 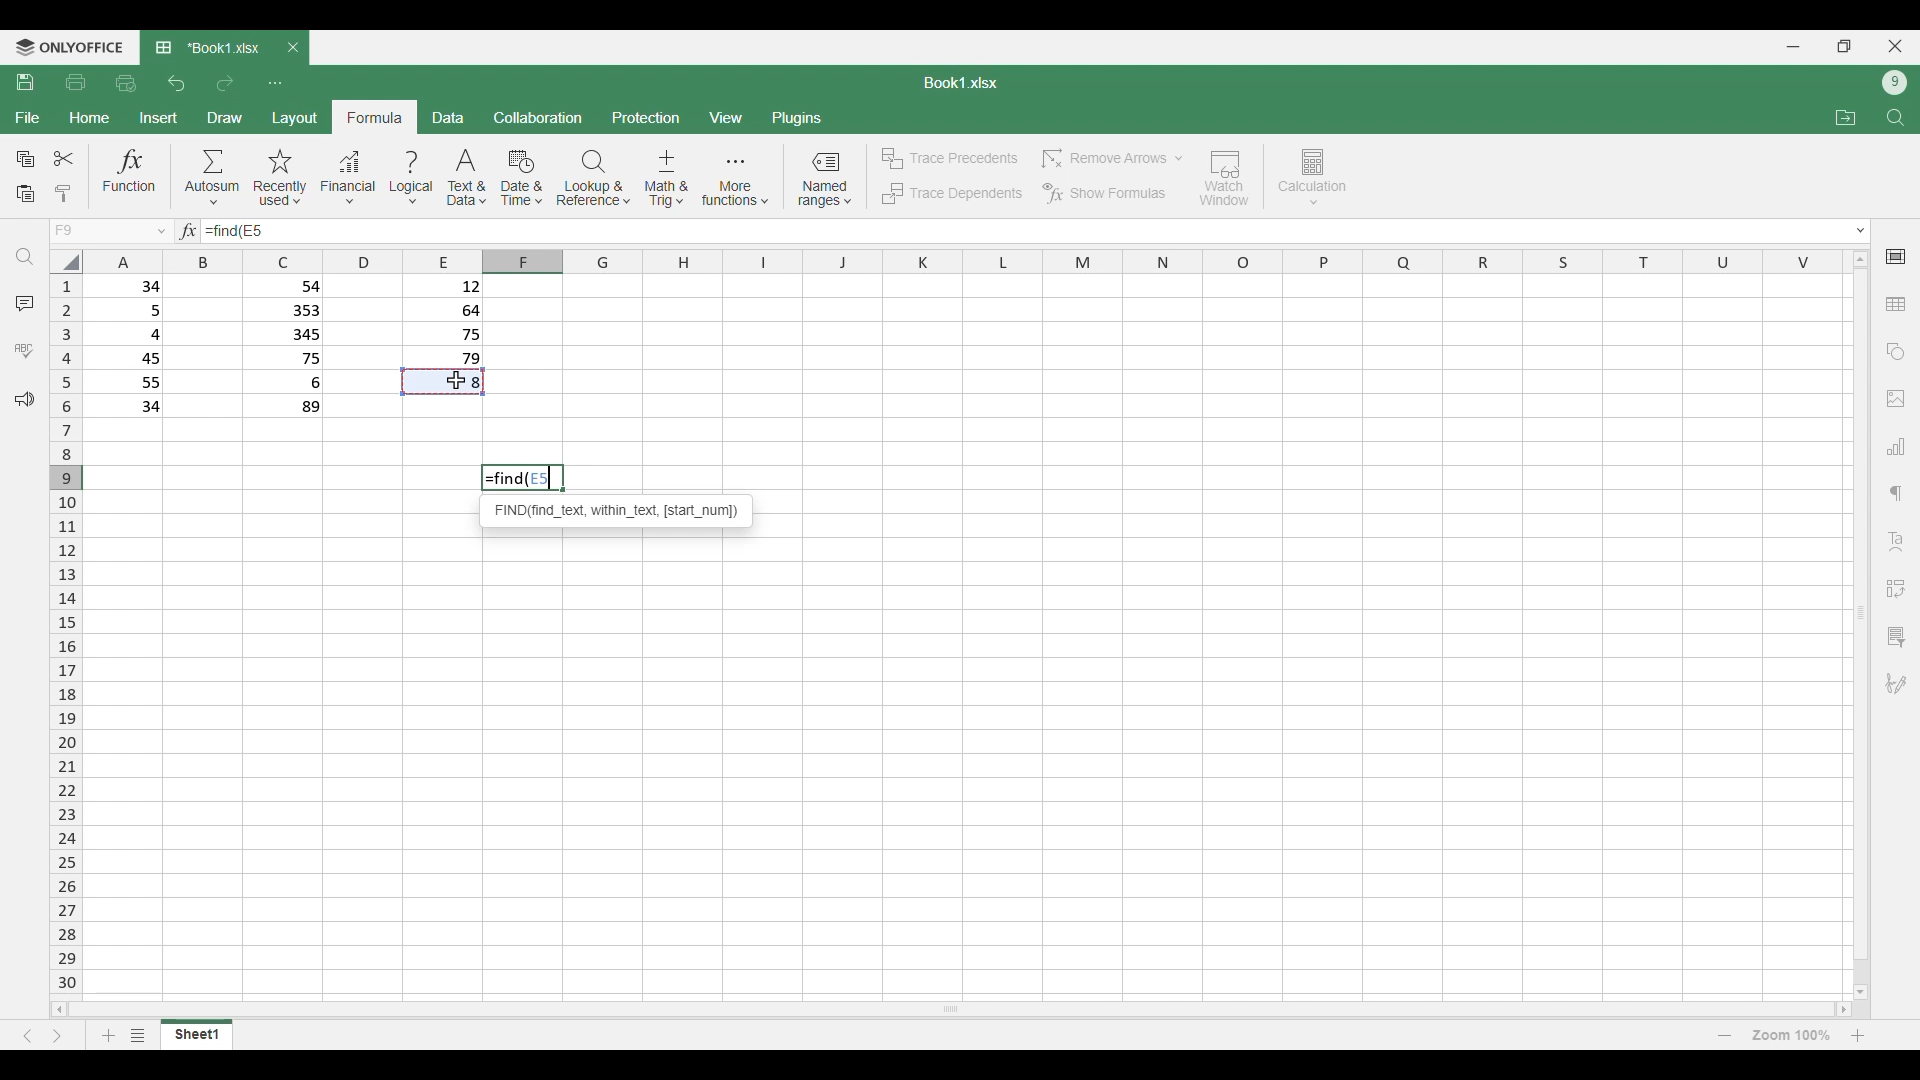 I want to click on Current sheet, so click(x=197, y=1034).